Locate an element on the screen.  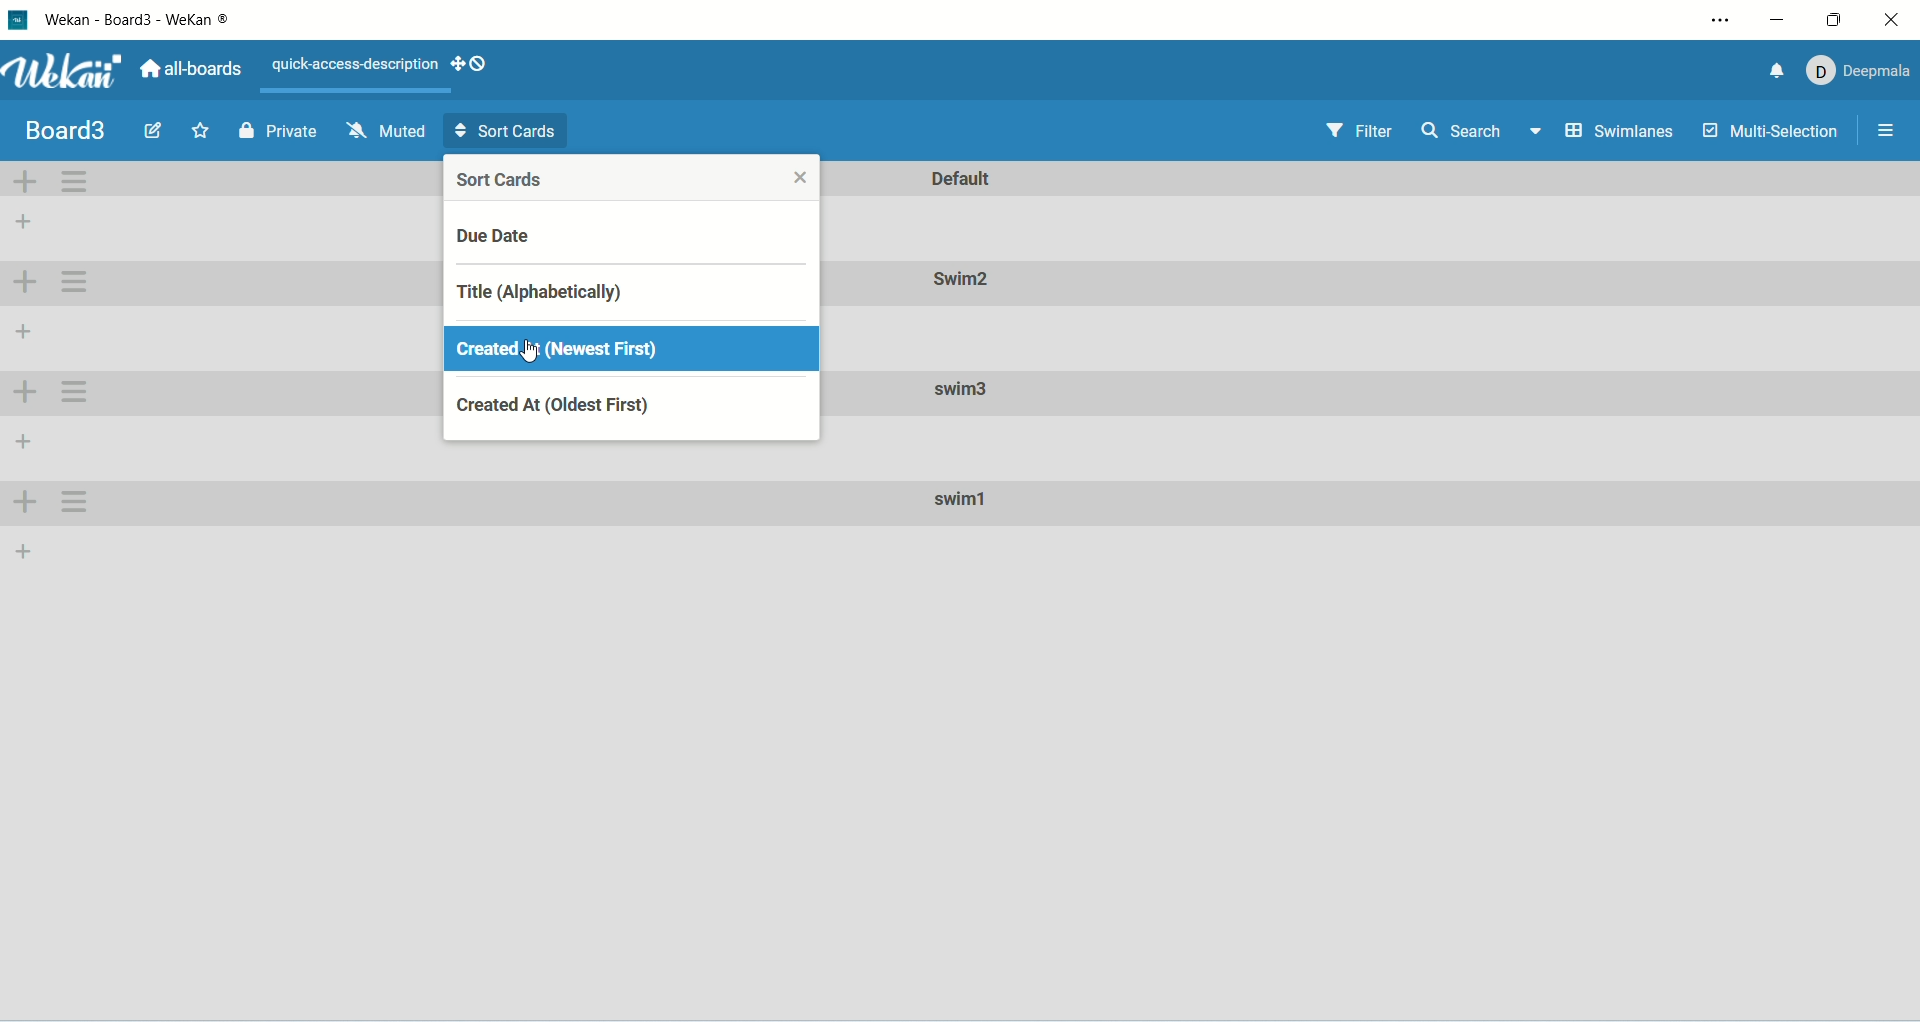
text is located at coordinates (353, 61).